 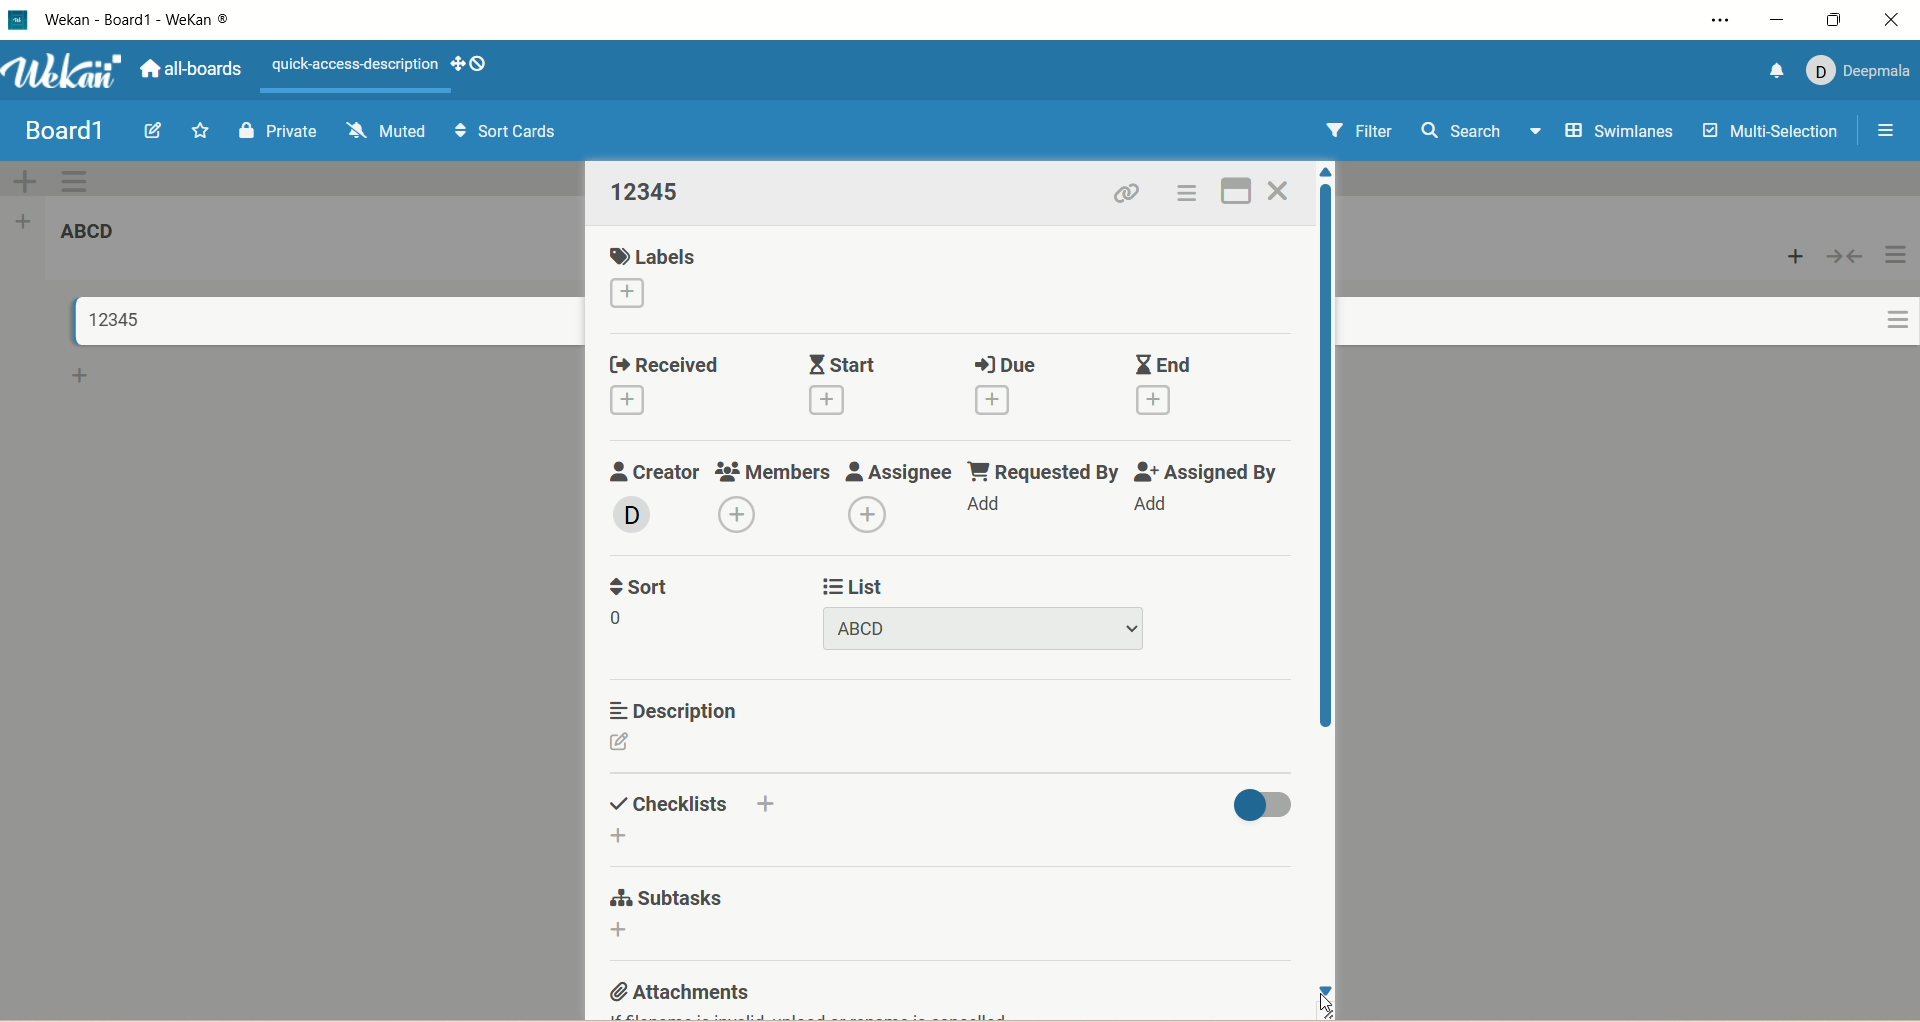 I want to click on swimlanes, so click(x=1622, y=133).